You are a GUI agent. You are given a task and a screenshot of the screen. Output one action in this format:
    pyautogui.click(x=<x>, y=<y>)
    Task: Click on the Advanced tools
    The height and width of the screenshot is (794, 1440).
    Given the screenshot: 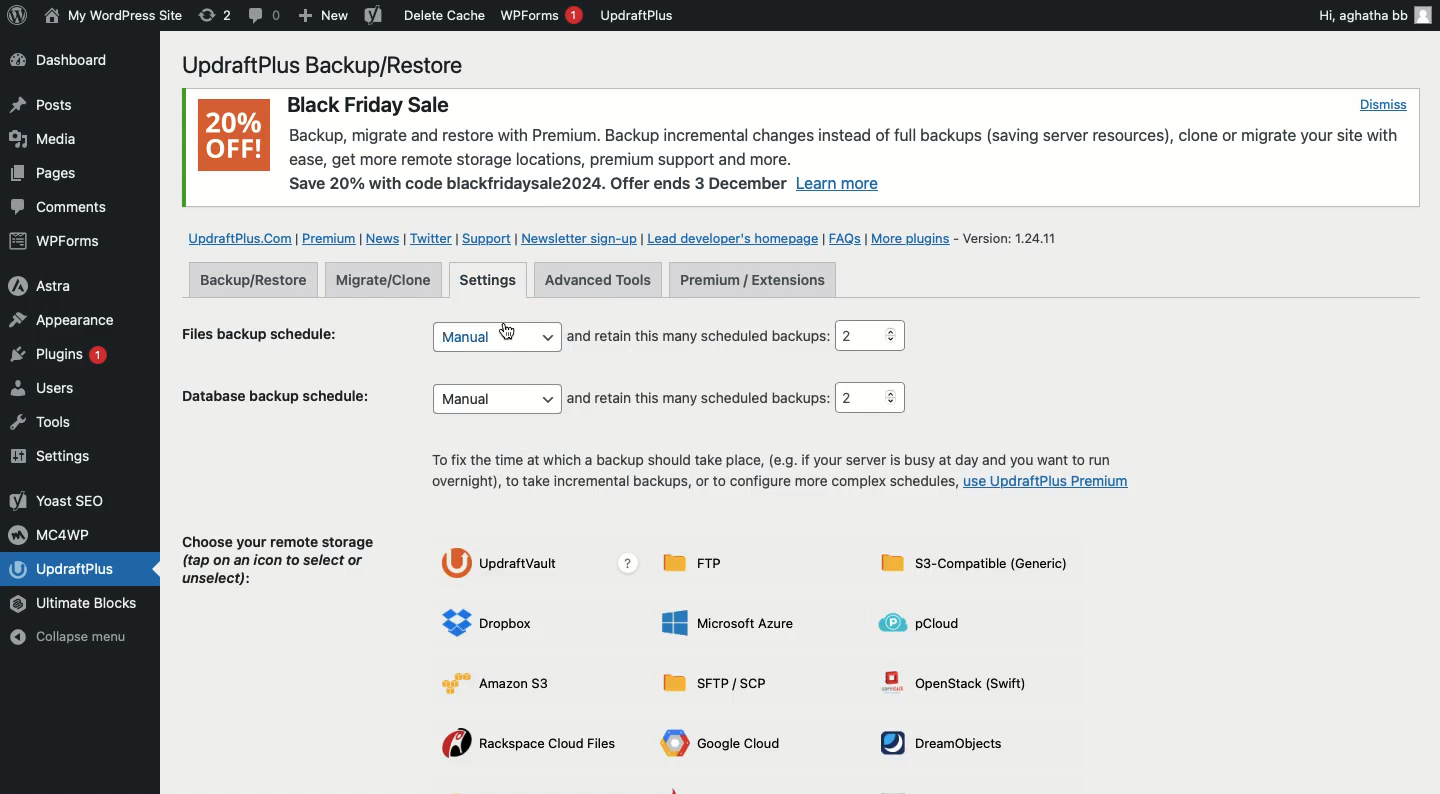 What is the action you would take?
    pyautogui.click(x=598, y=280)
    